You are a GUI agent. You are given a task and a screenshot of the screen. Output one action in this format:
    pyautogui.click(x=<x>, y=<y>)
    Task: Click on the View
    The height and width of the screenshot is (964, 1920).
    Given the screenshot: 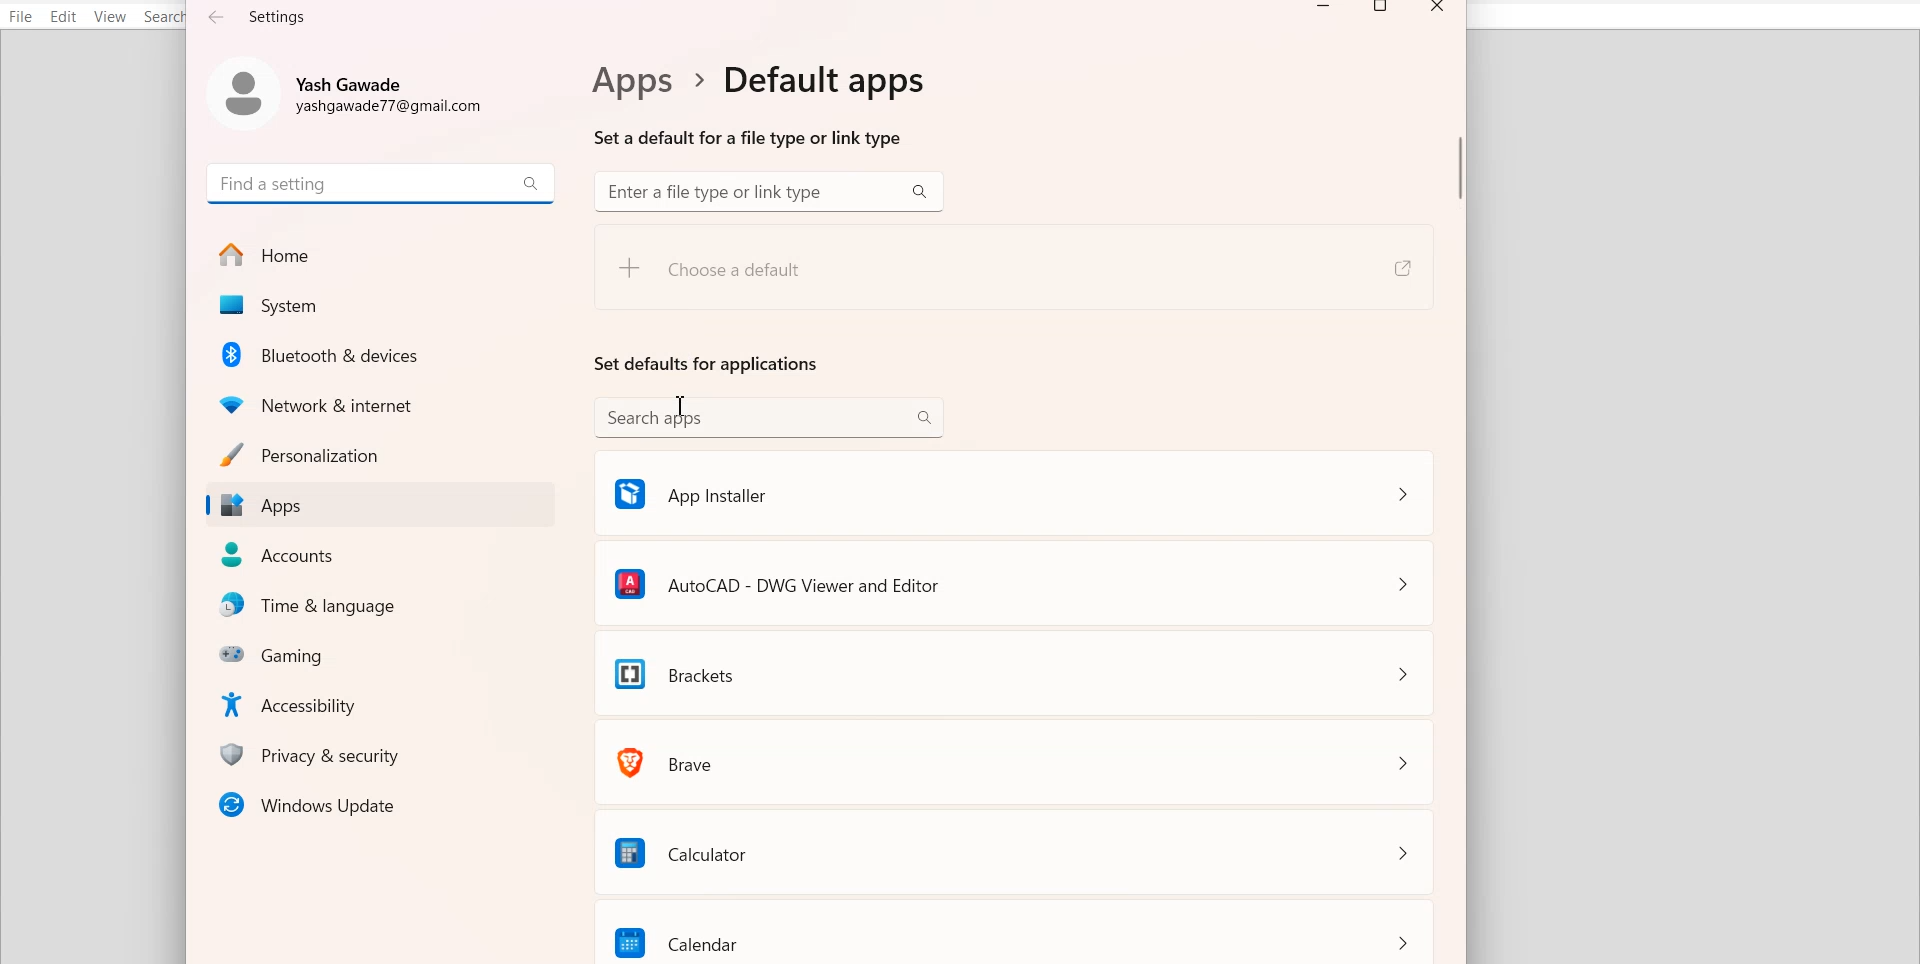 What is the action you would take?
    pyautogui.click(x=109, y=17)
    